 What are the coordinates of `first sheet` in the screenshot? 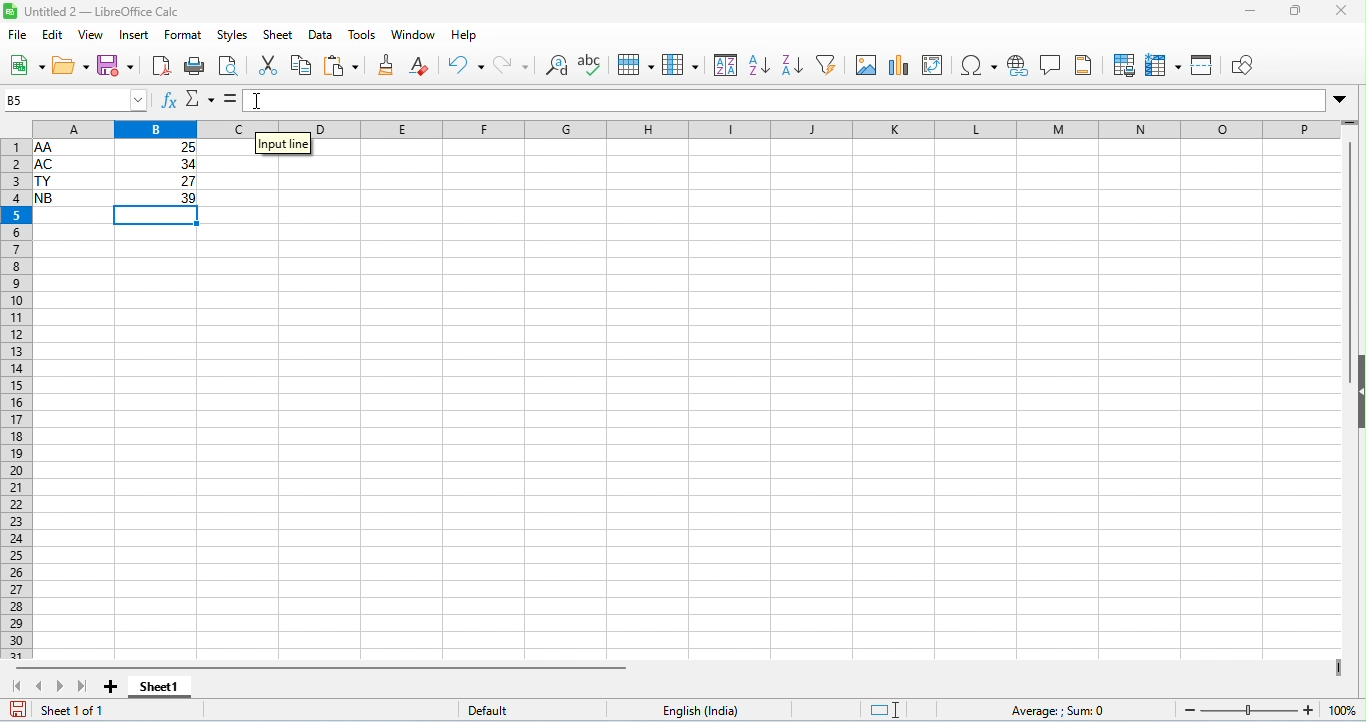 It's located at (19, 685).